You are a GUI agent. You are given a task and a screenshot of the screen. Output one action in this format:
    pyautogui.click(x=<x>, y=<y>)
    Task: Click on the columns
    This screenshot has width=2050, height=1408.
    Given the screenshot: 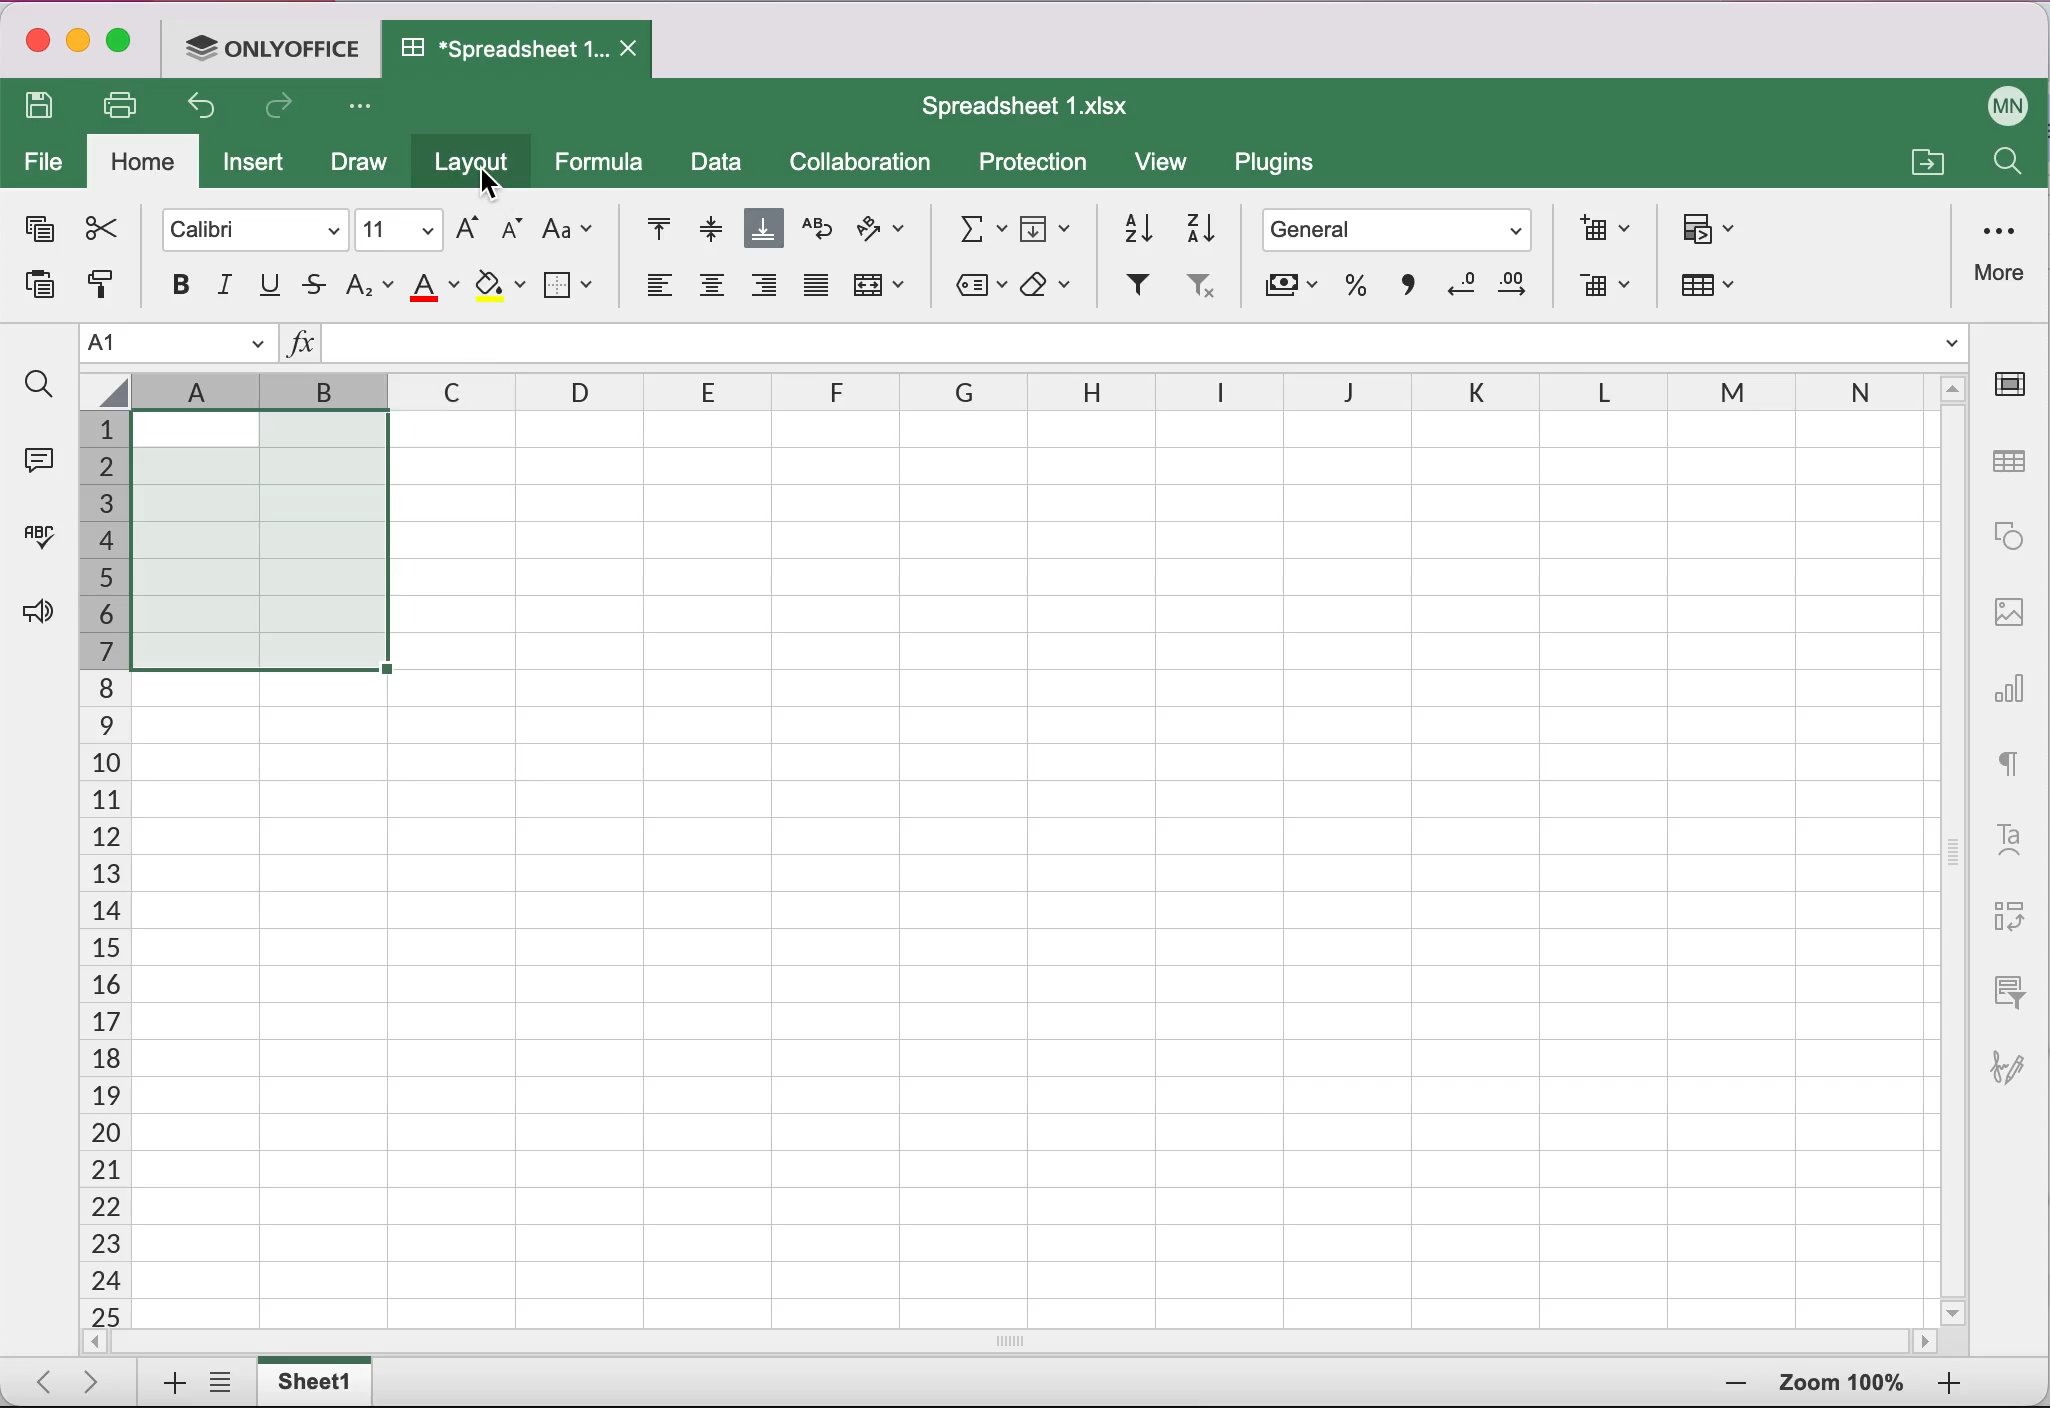 What is the action you would take?
    pyautogui.click(x=823, y=393)
    